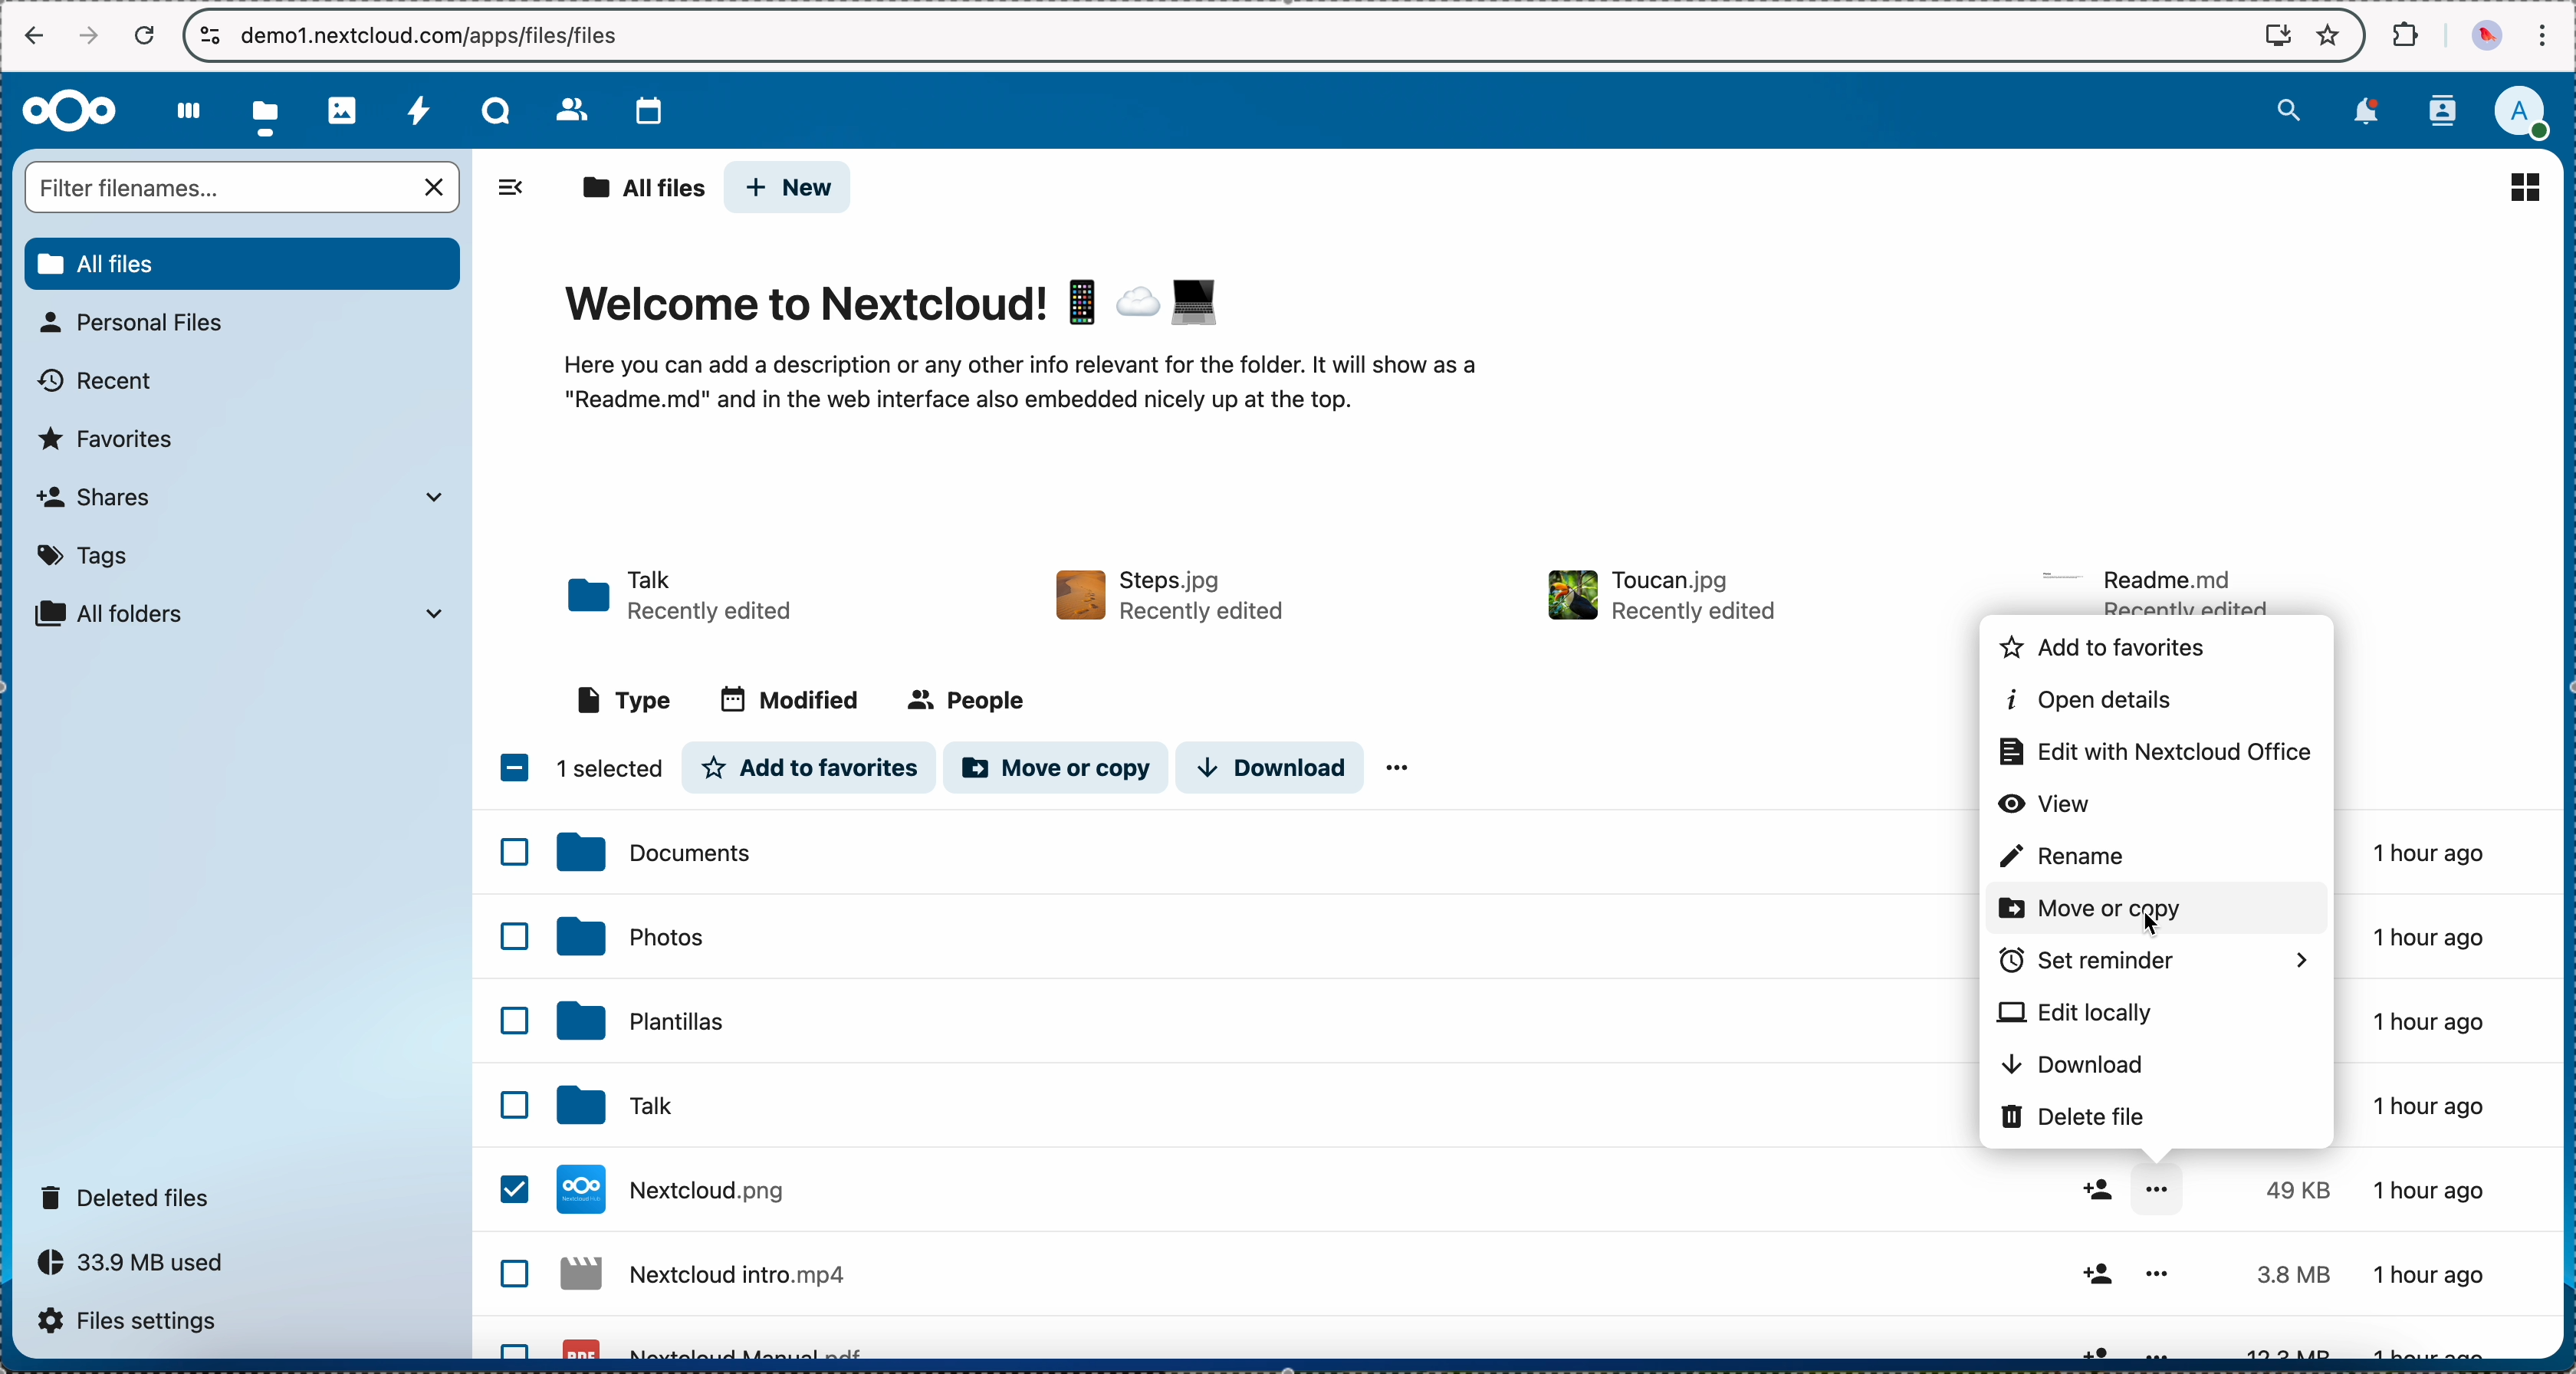 The image size is (2576, 1374). What do you see at coordinates (1272, 767) in the screenshot?
I see `download` at bounding box center [1272, 767].